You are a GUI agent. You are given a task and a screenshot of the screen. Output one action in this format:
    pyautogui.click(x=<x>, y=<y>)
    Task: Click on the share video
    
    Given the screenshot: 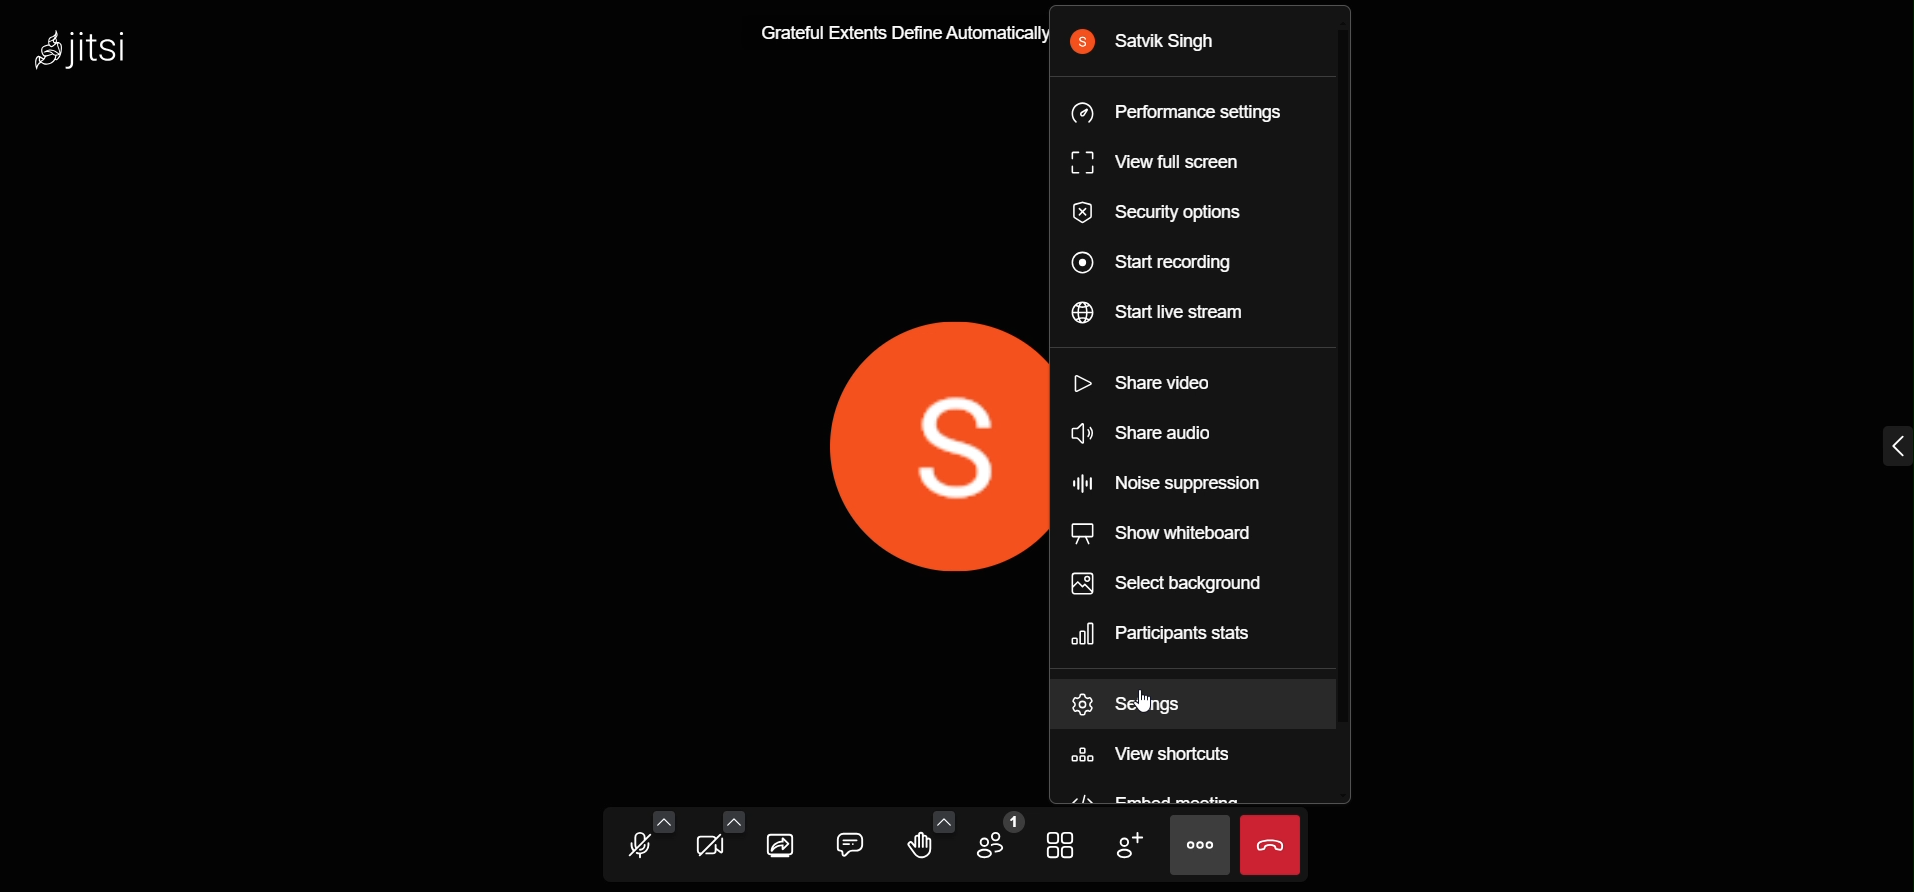 What is the action you would take?
    pyautogui.click(x=1148, y=380)
    